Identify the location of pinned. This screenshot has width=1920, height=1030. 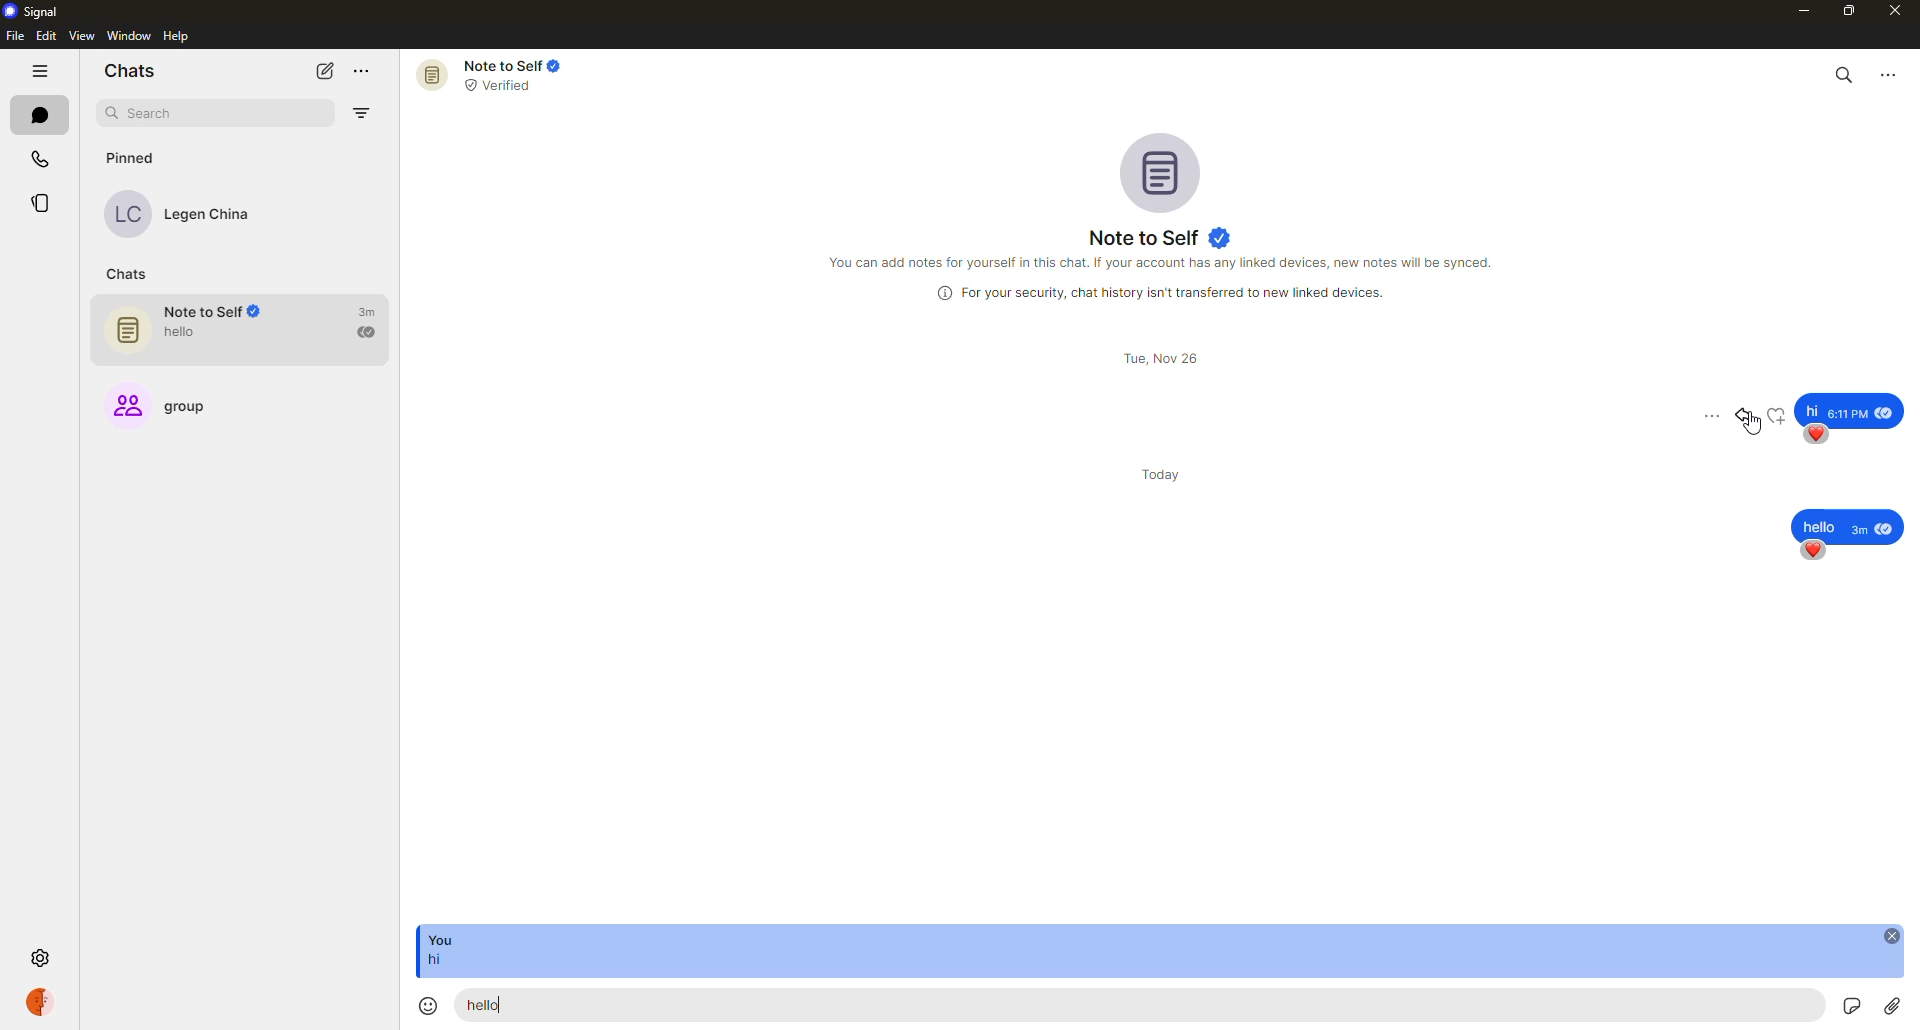
(131, 160).